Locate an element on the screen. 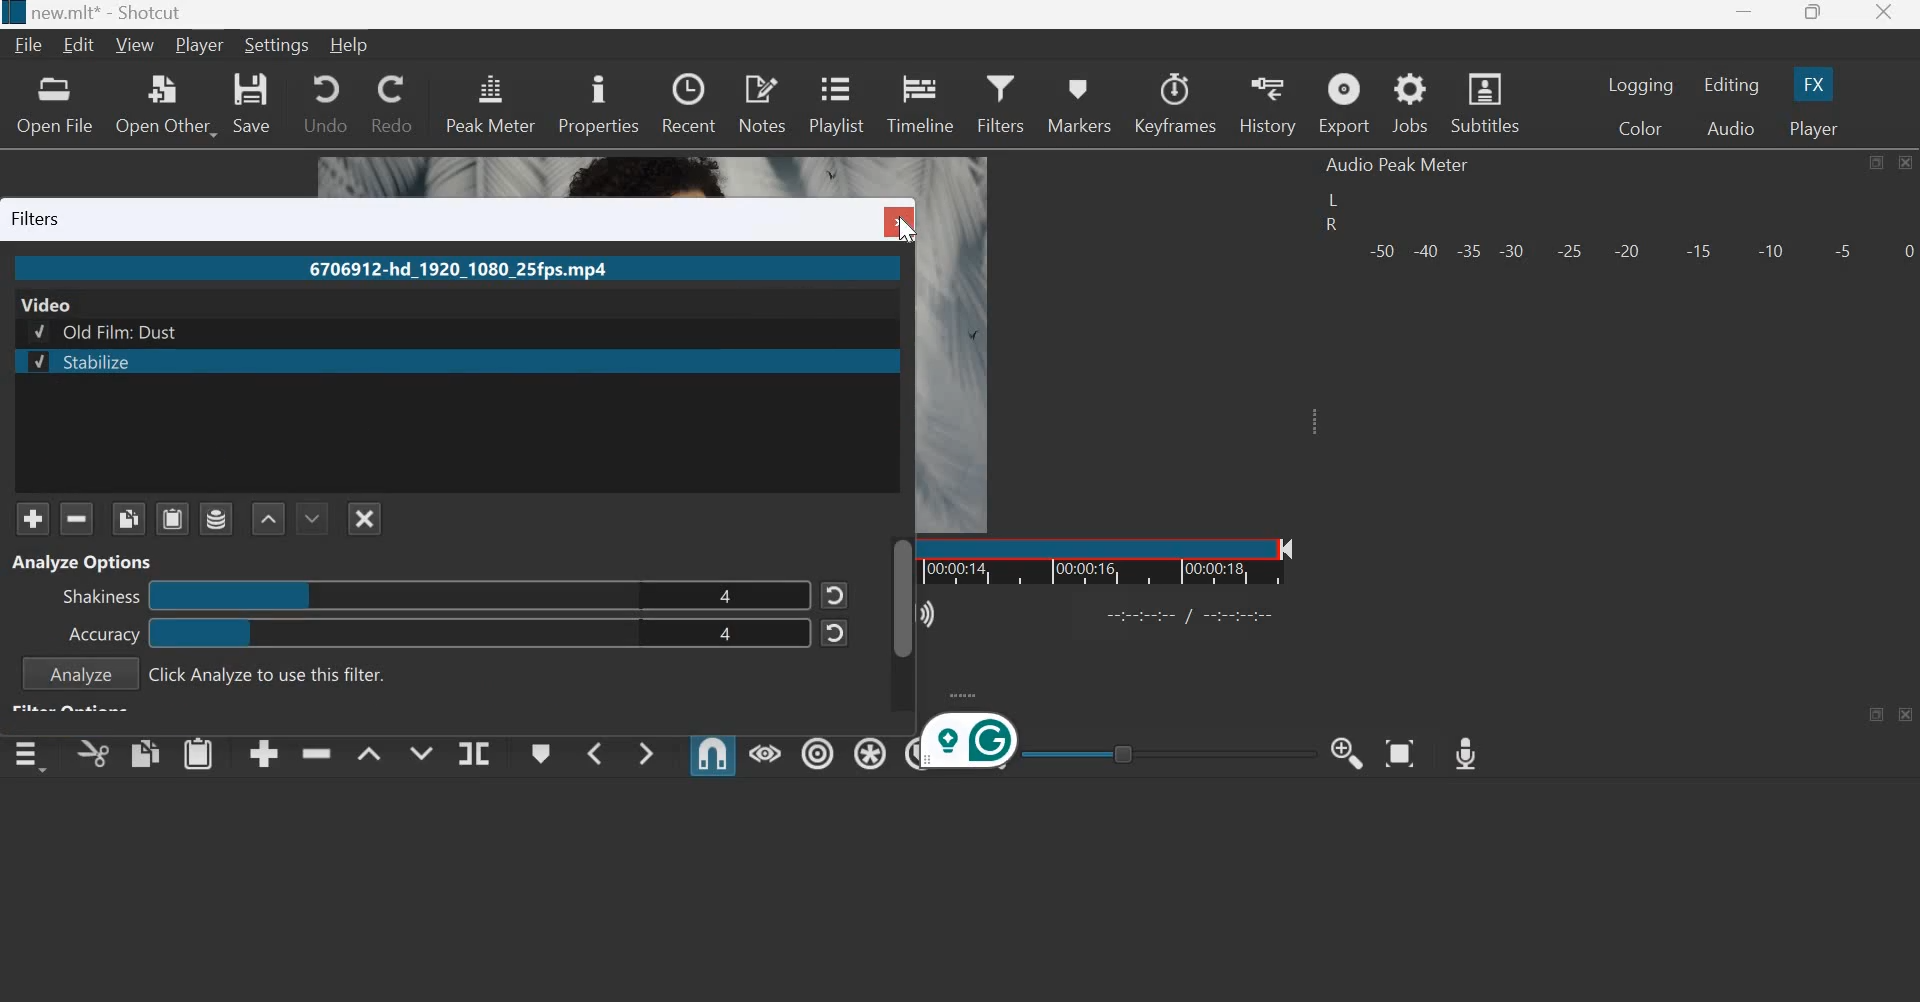  Jobs is located at coordinates (1410, 104).